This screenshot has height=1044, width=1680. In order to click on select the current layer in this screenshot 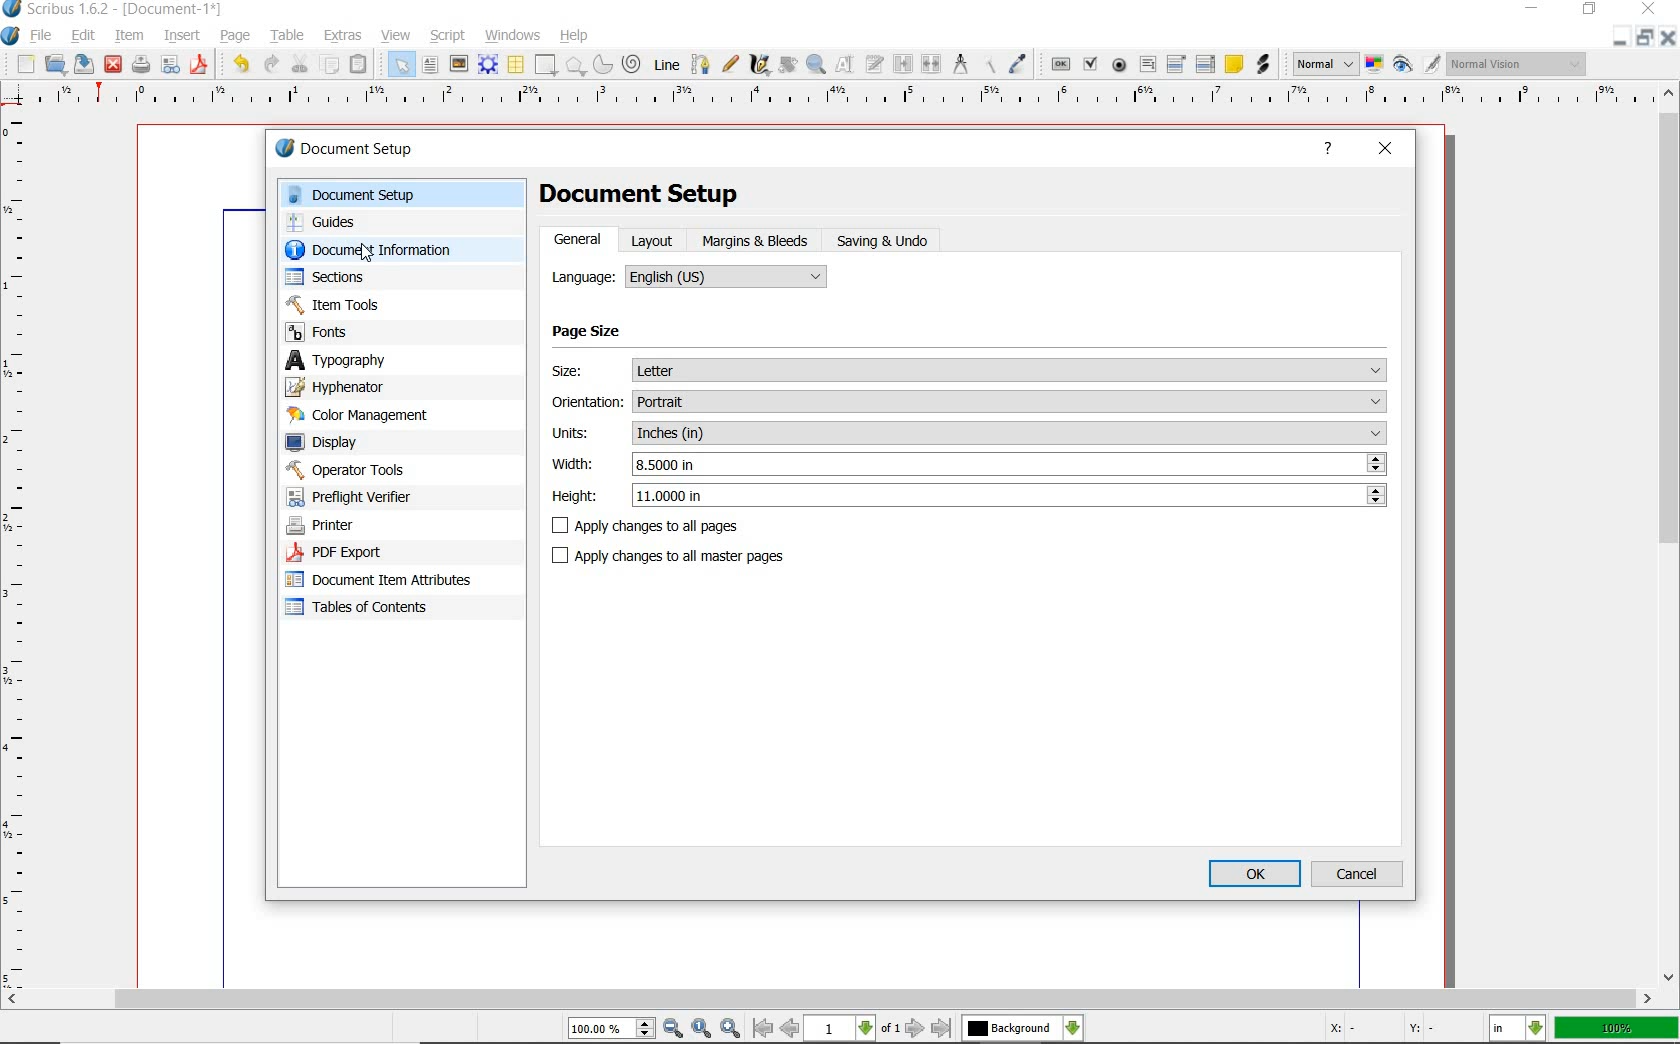, I will do `click(1023, 1028)`.